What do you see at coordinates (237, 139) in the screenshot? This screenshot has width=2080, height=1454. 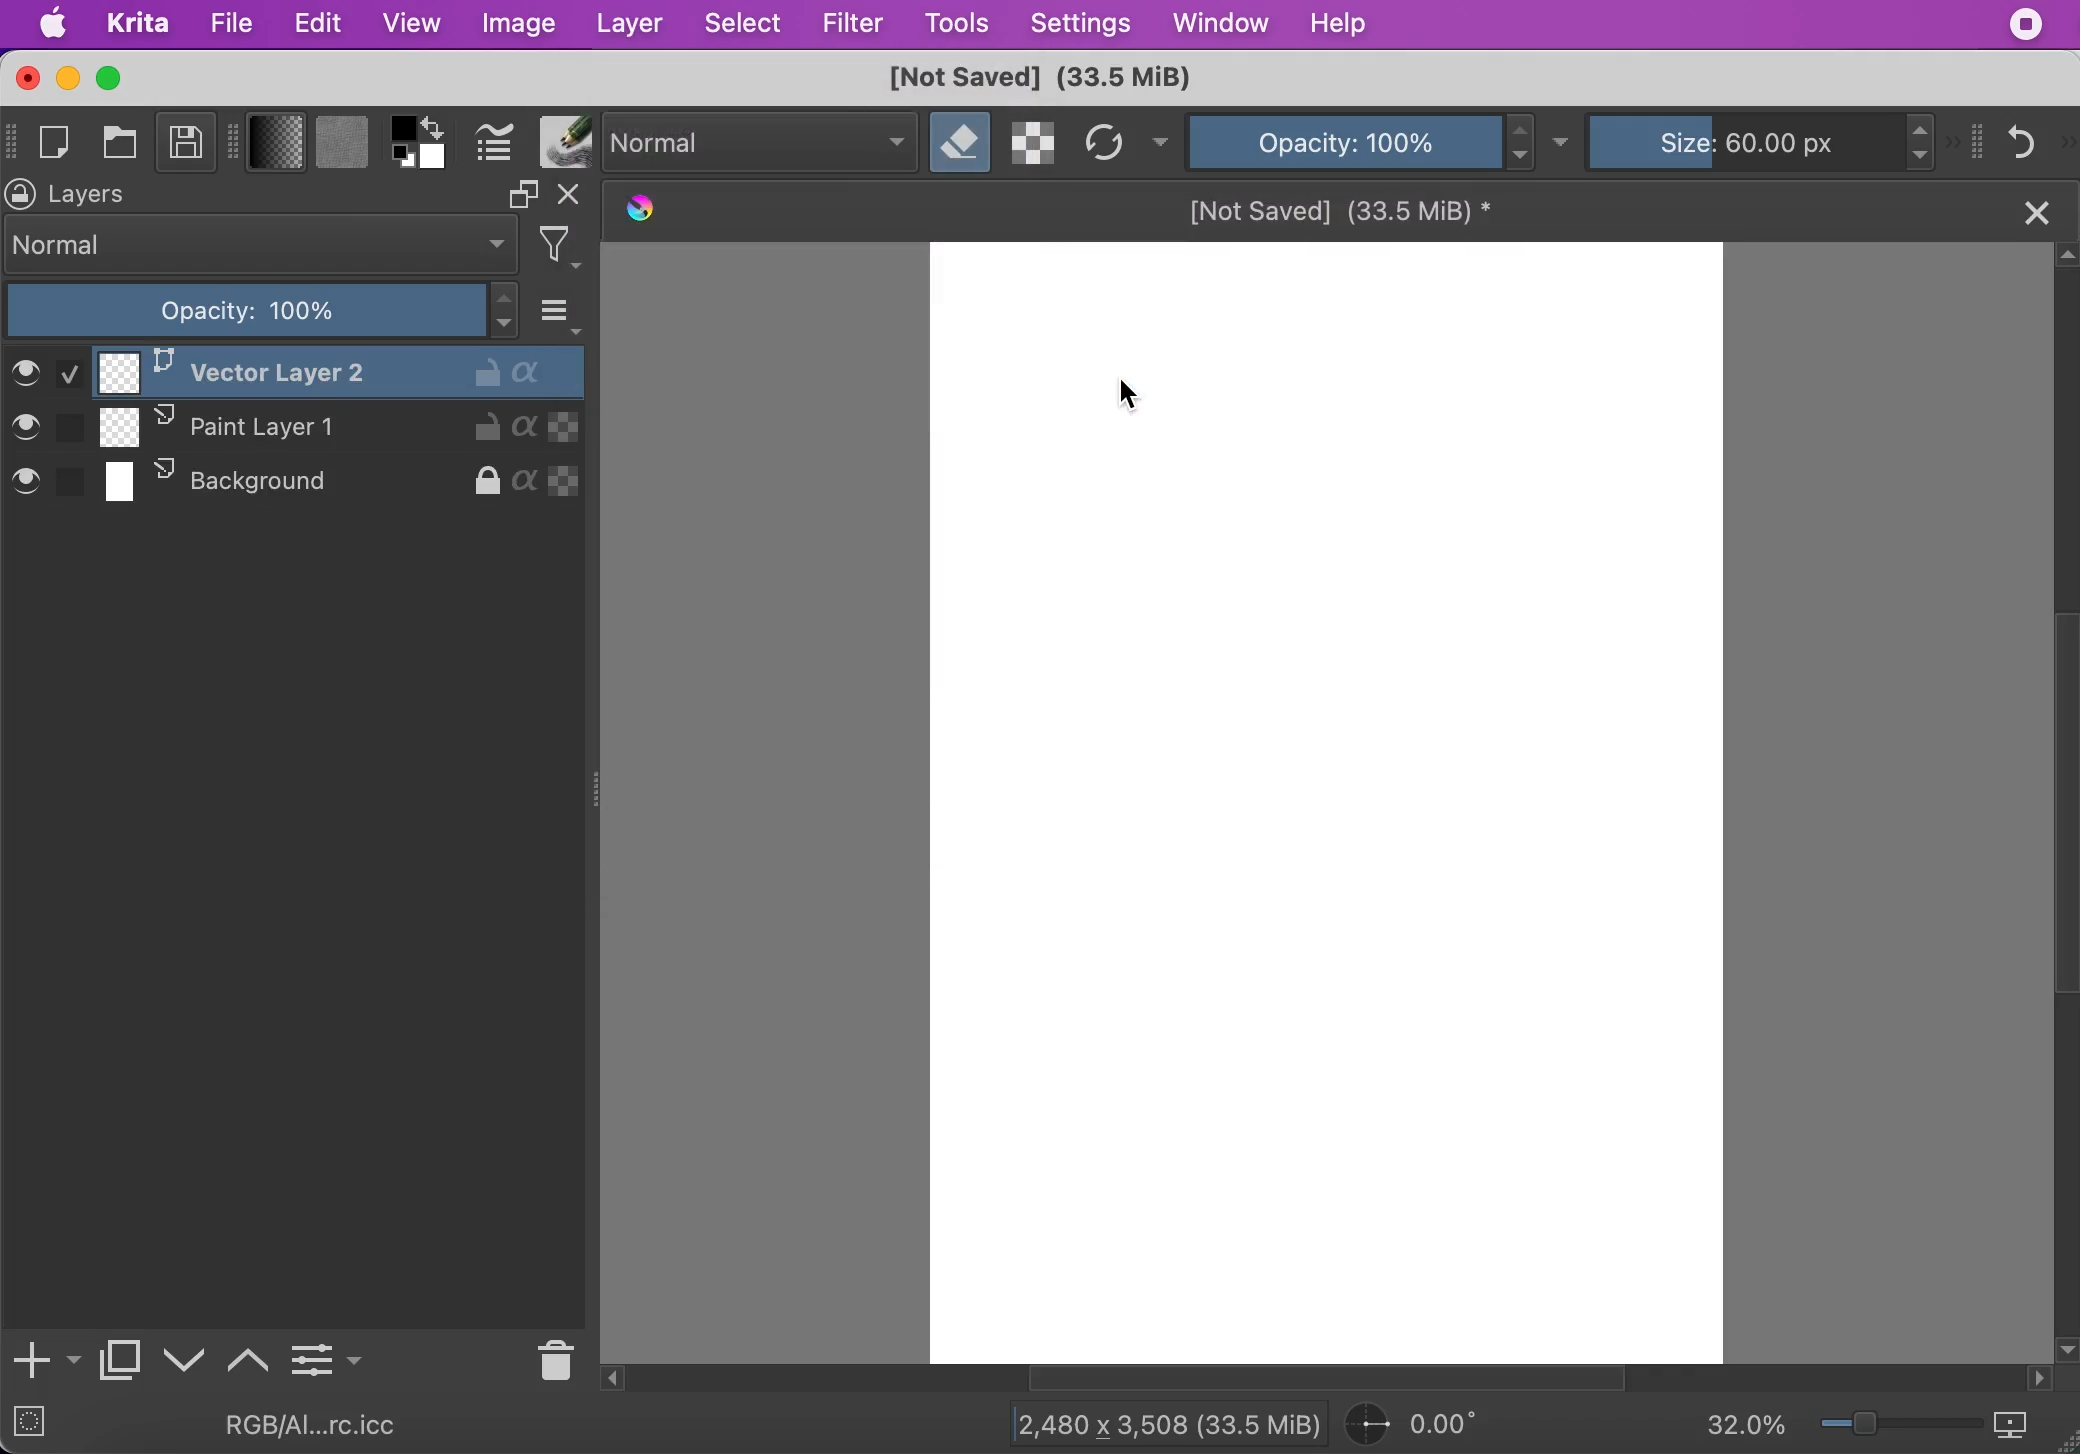 I see `show/hide tool` at bounding box center [237, 139].